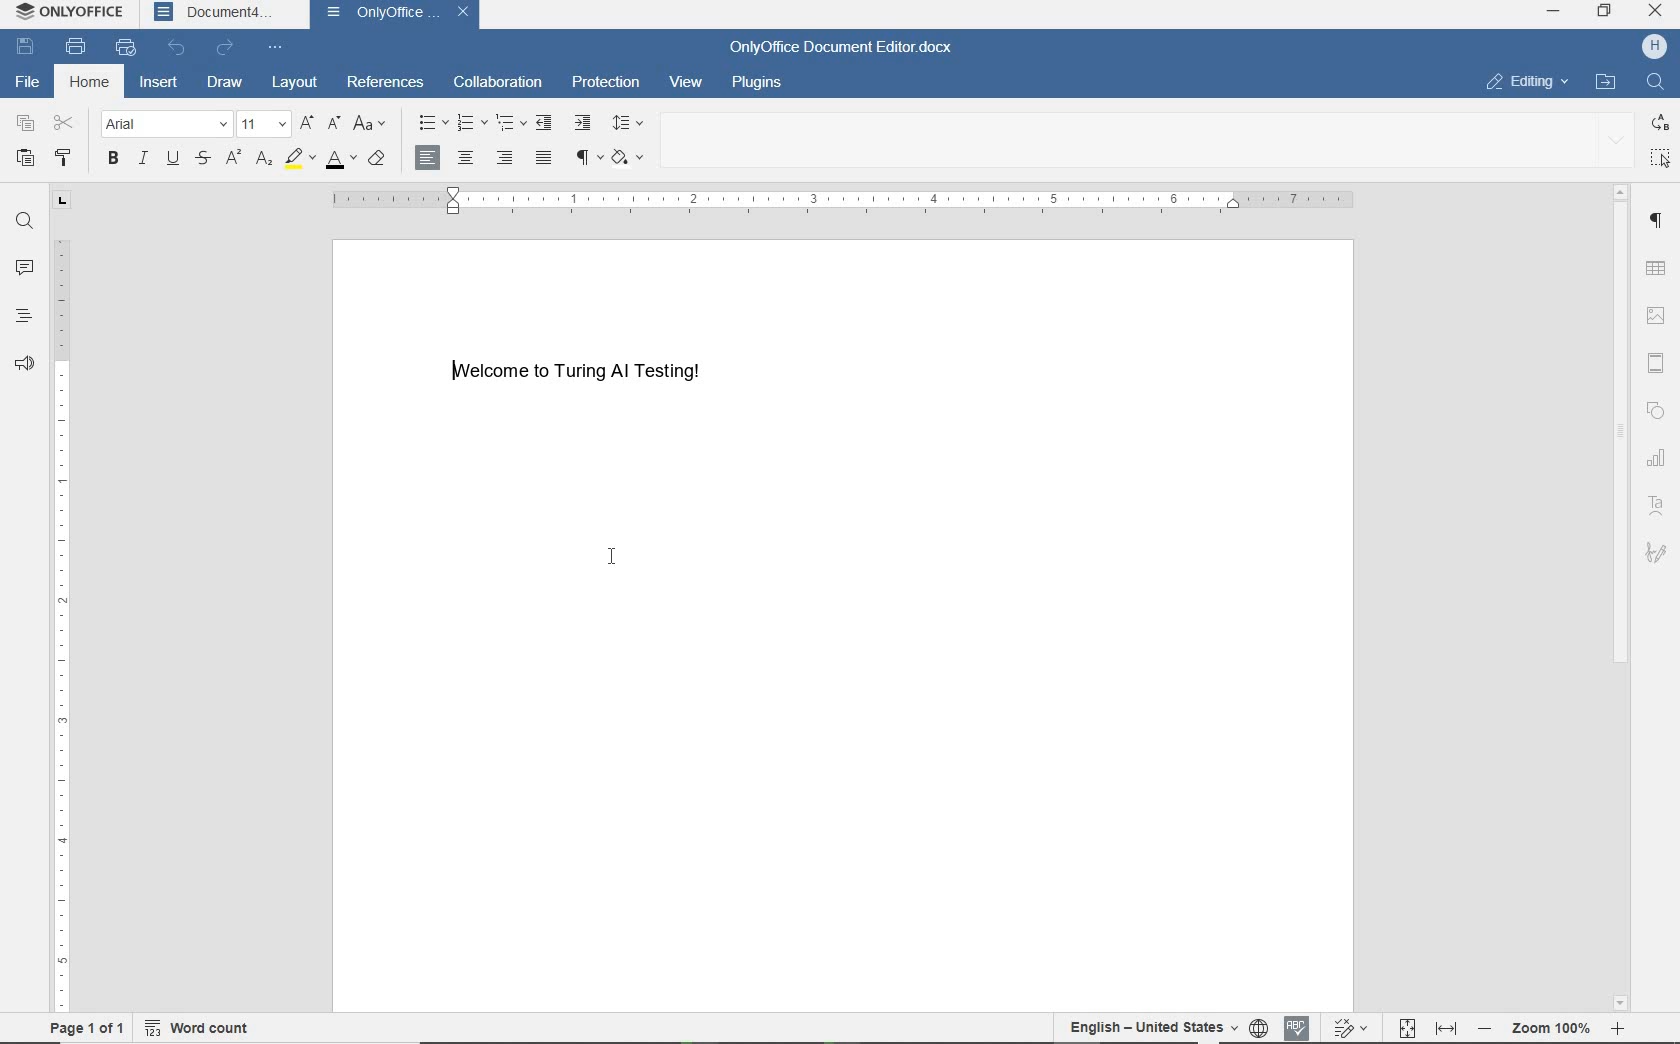 The image size is (1680, 1044). Describe the element at coordinates (61, 601) in the screenshot. I see `ruler` at that location.